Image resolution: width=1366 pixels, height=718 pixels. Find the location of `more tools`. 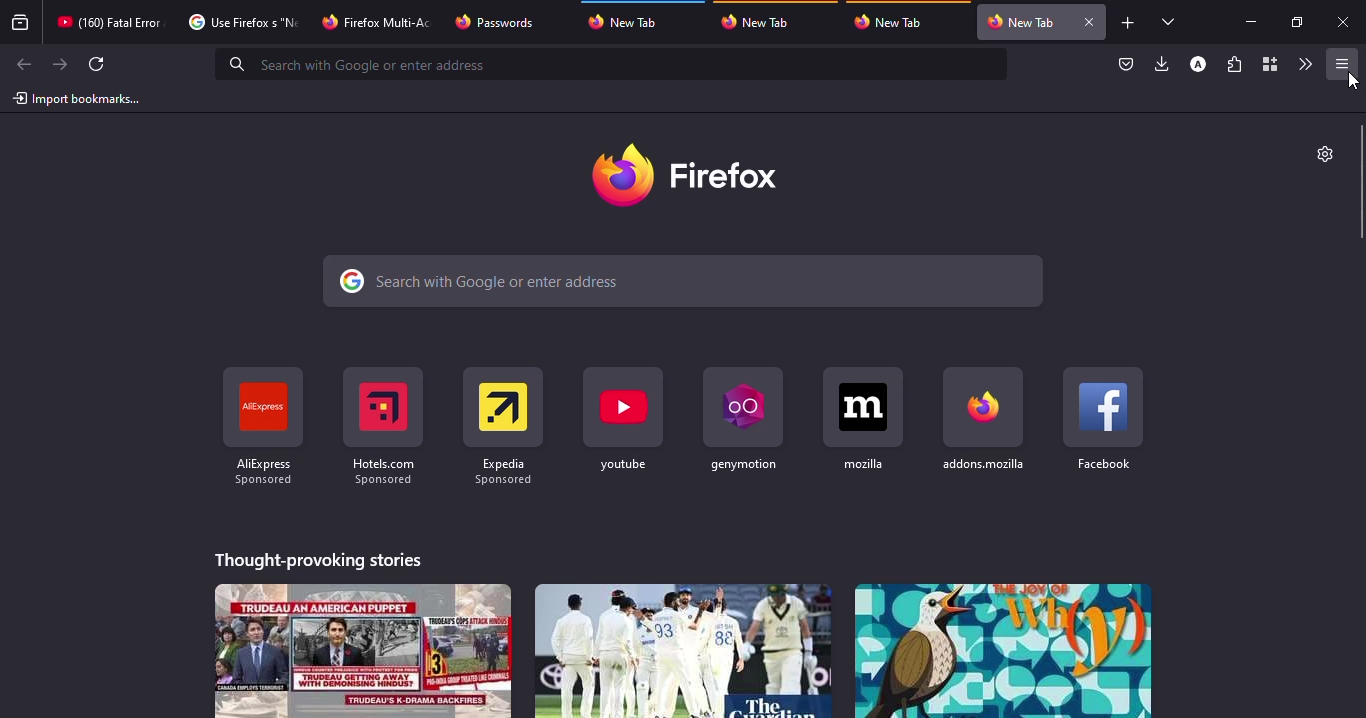

more tools is located at coordinates (1304, 64).